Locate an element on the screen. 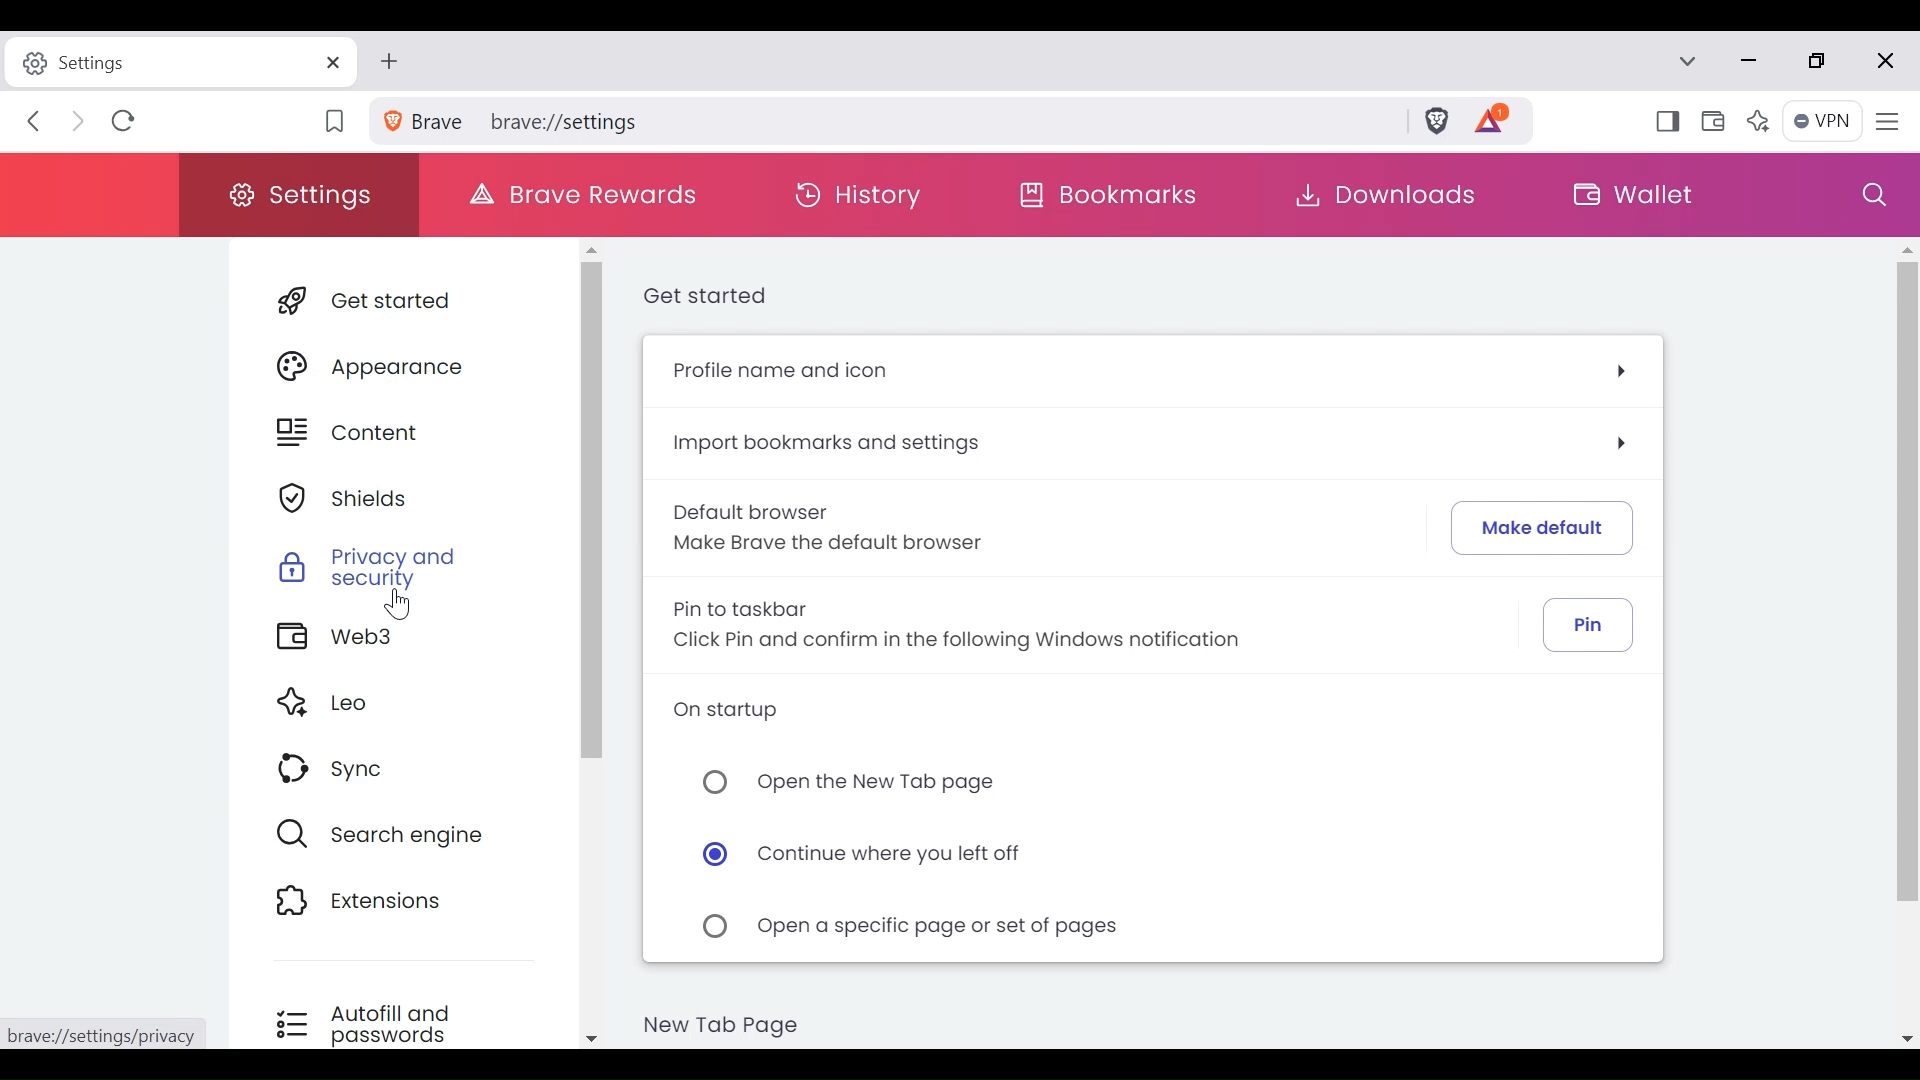 Image resolution: width=1920 pixels, height=1080 pixels. VPN is located at coordinates (1822, 122).